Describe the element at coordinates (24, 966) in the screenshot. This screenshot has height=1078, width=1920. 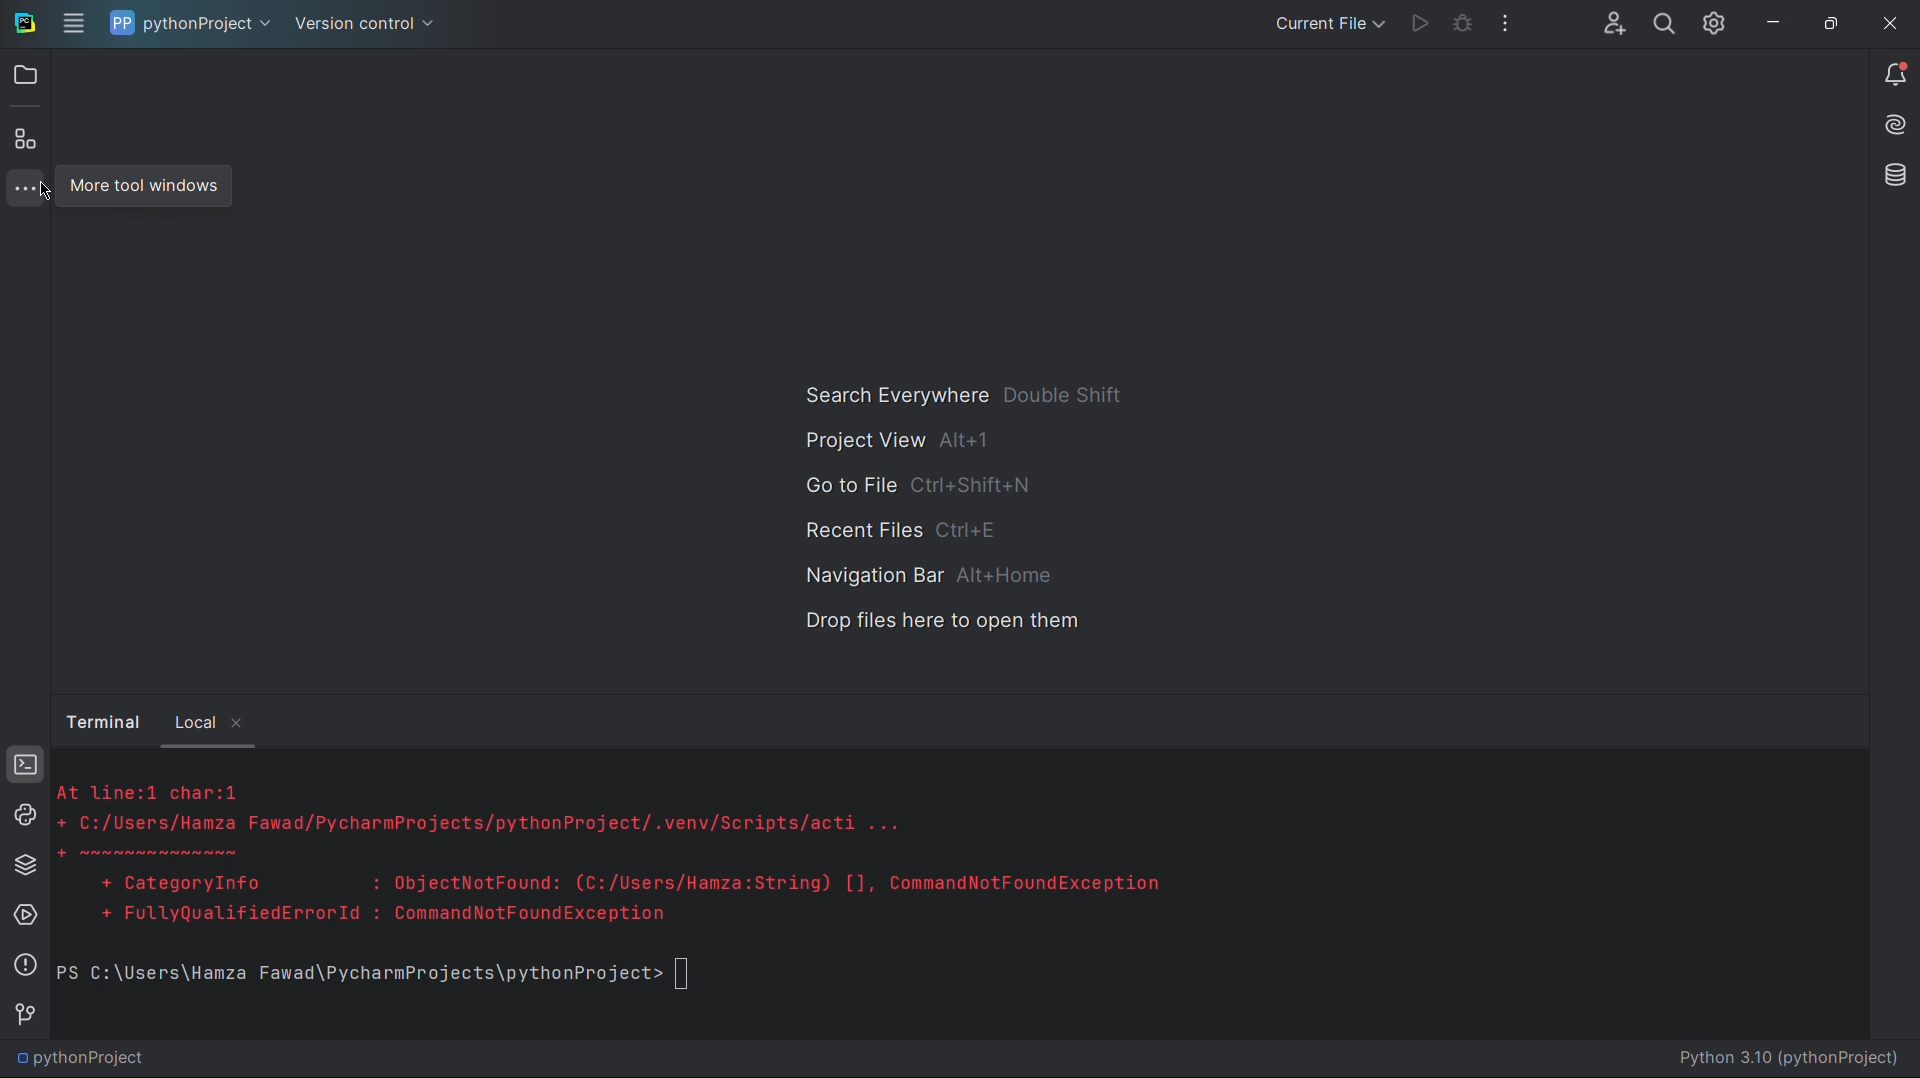
I see `Problems` at that location.